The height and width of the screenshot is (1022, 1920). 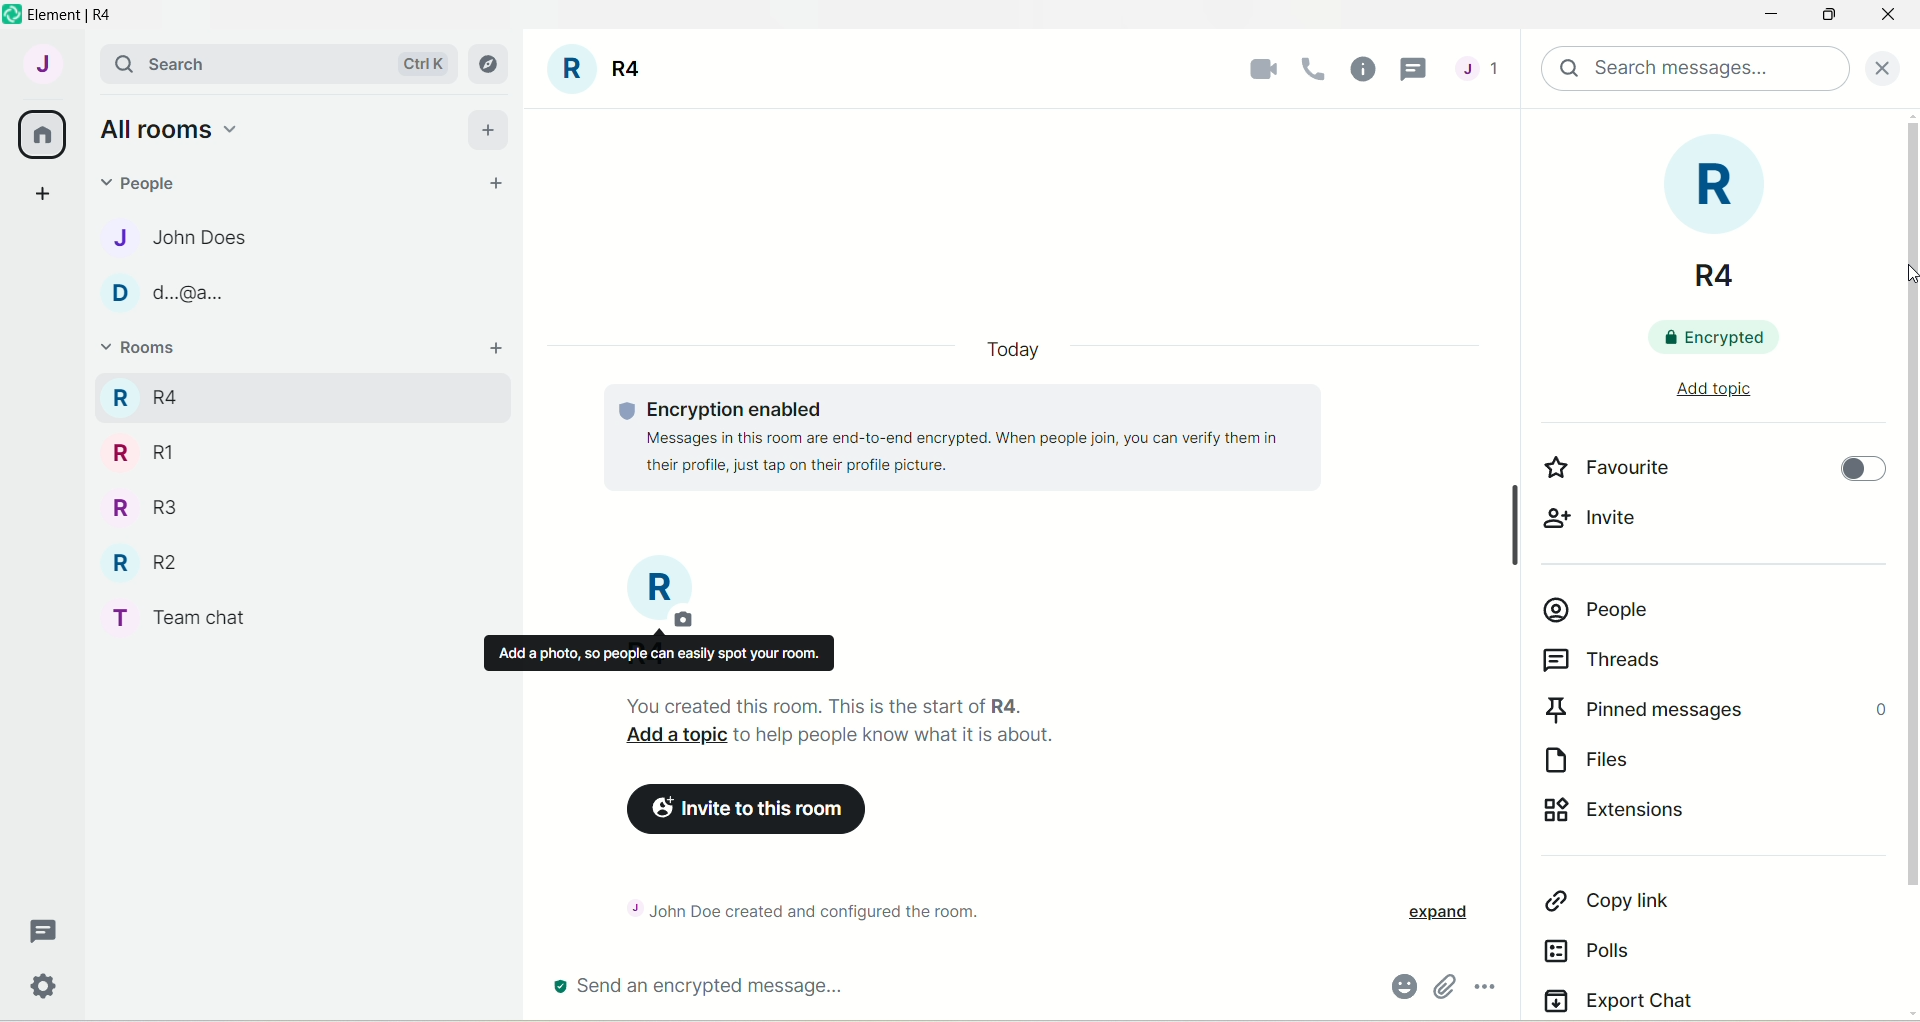 What do you see at coordinates (1888, 19) in the screenshot?
I see `close` at bounding box center [1888, 19].